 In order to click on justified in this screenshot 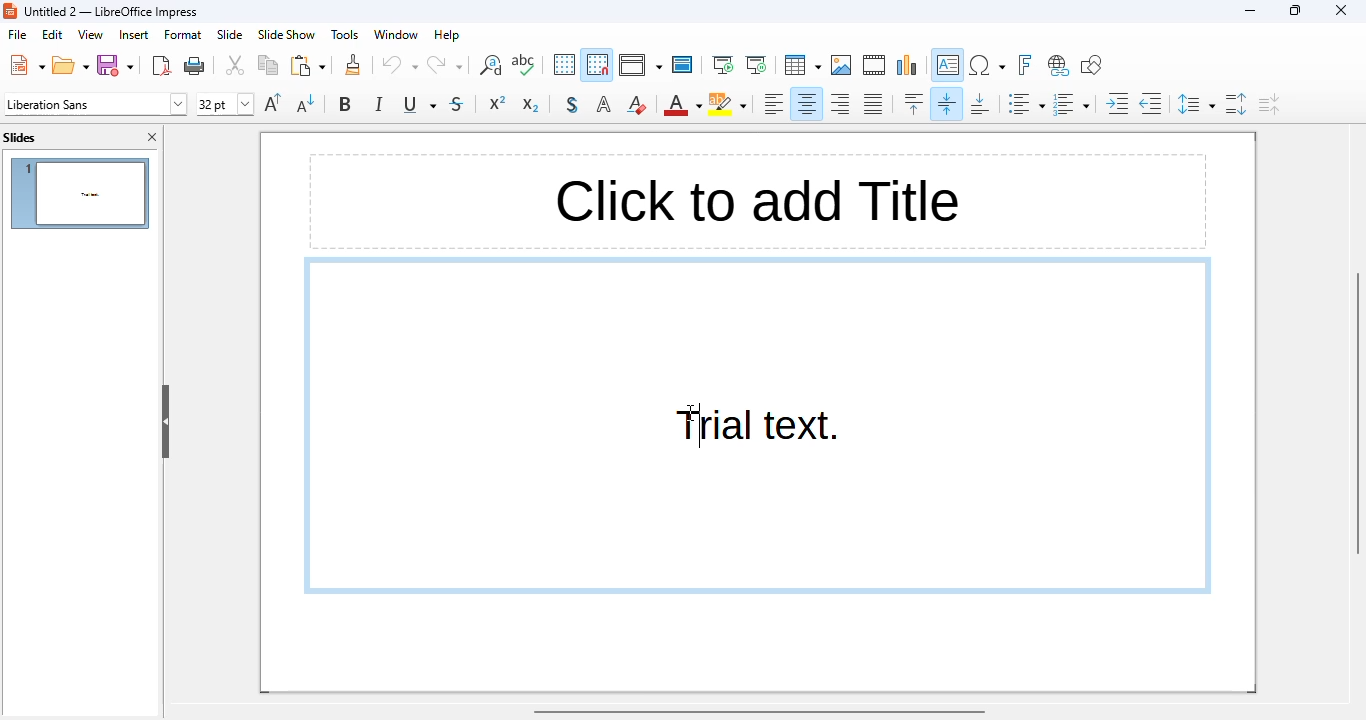, I will do `click(873, 103)`.